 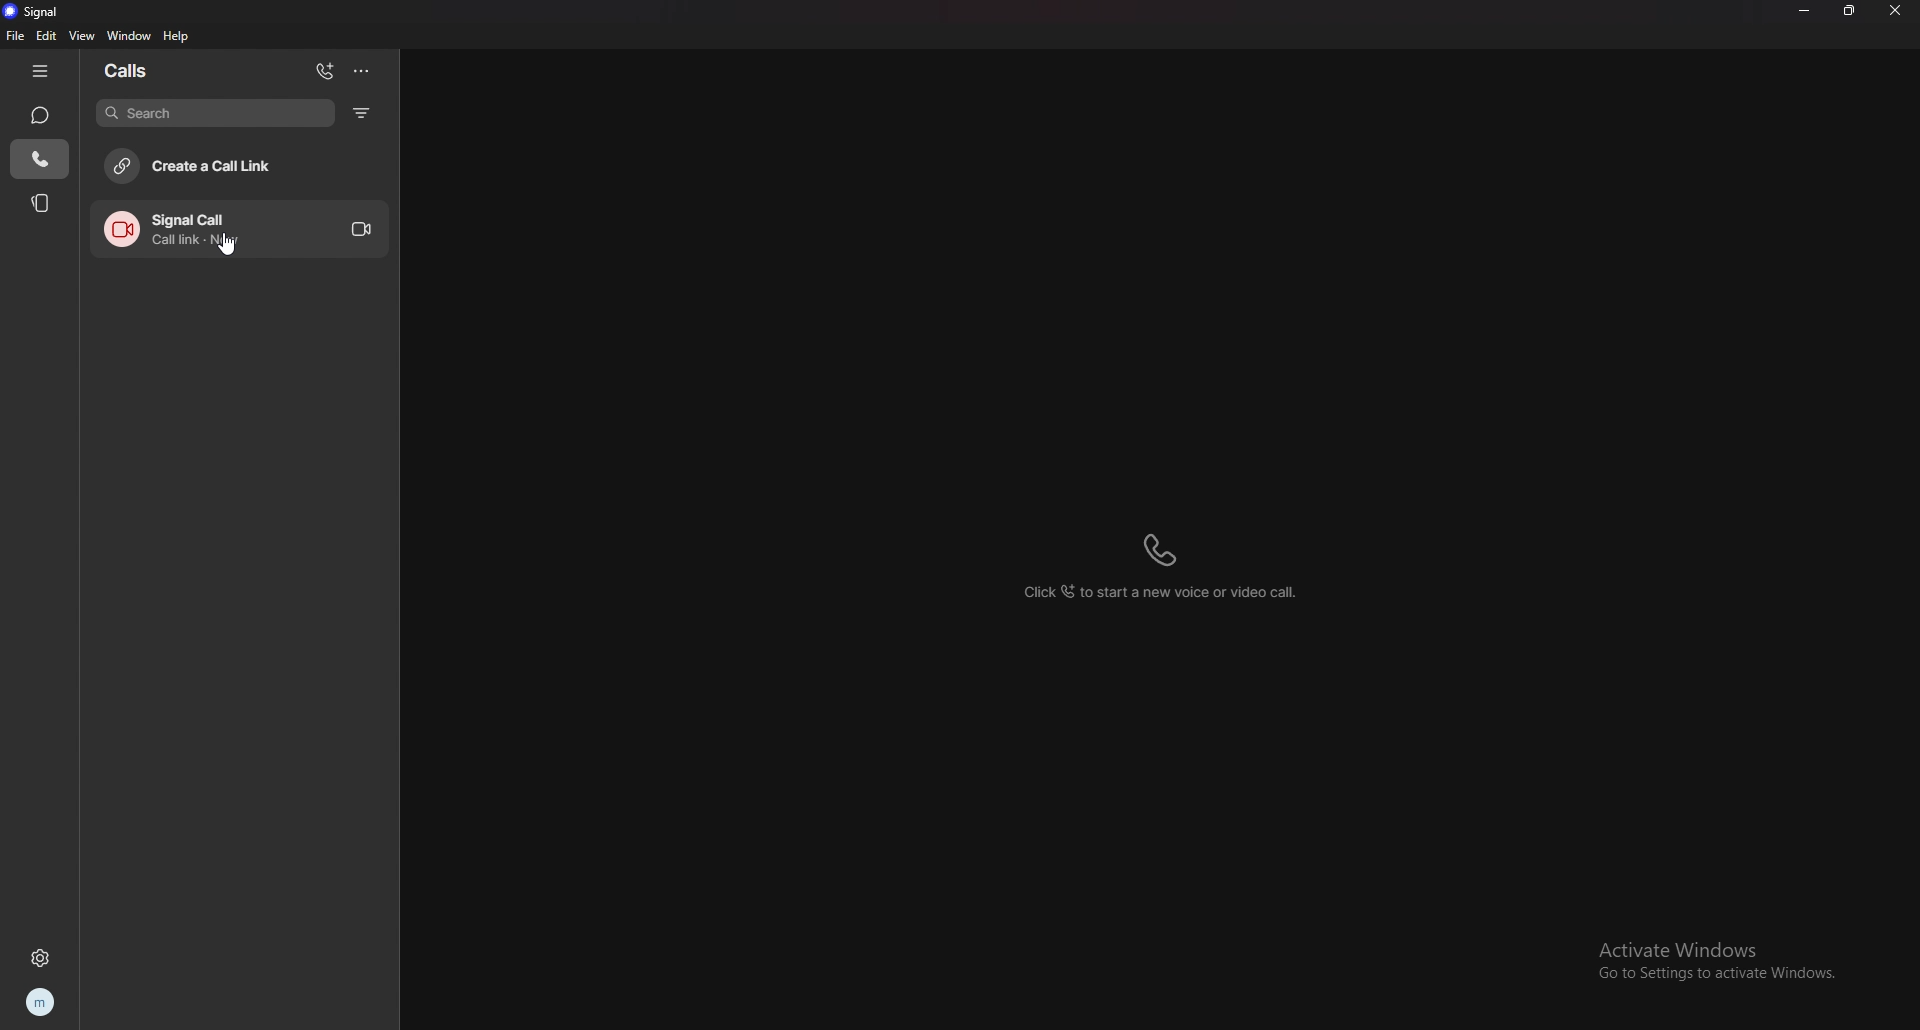 I want to click on search, so click(x=217, y=113).